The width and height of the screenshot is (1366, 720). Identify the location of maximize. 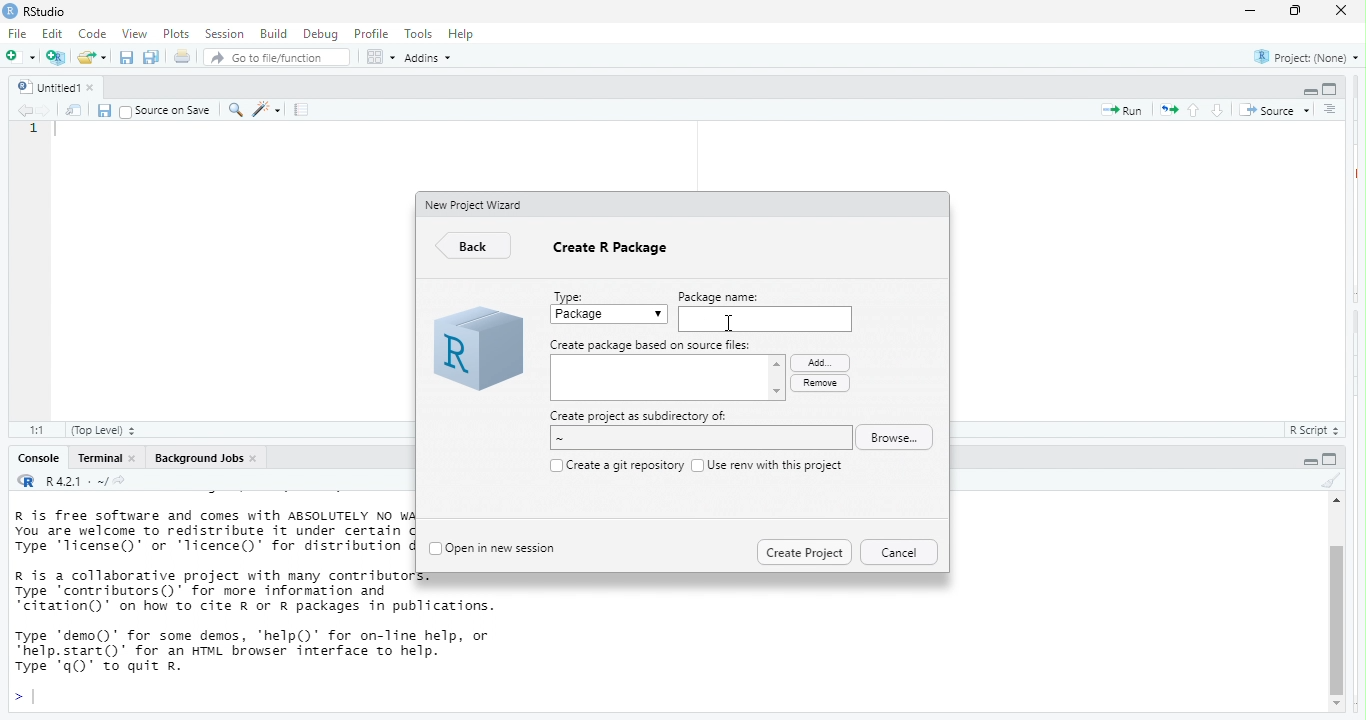
(1292, 12).